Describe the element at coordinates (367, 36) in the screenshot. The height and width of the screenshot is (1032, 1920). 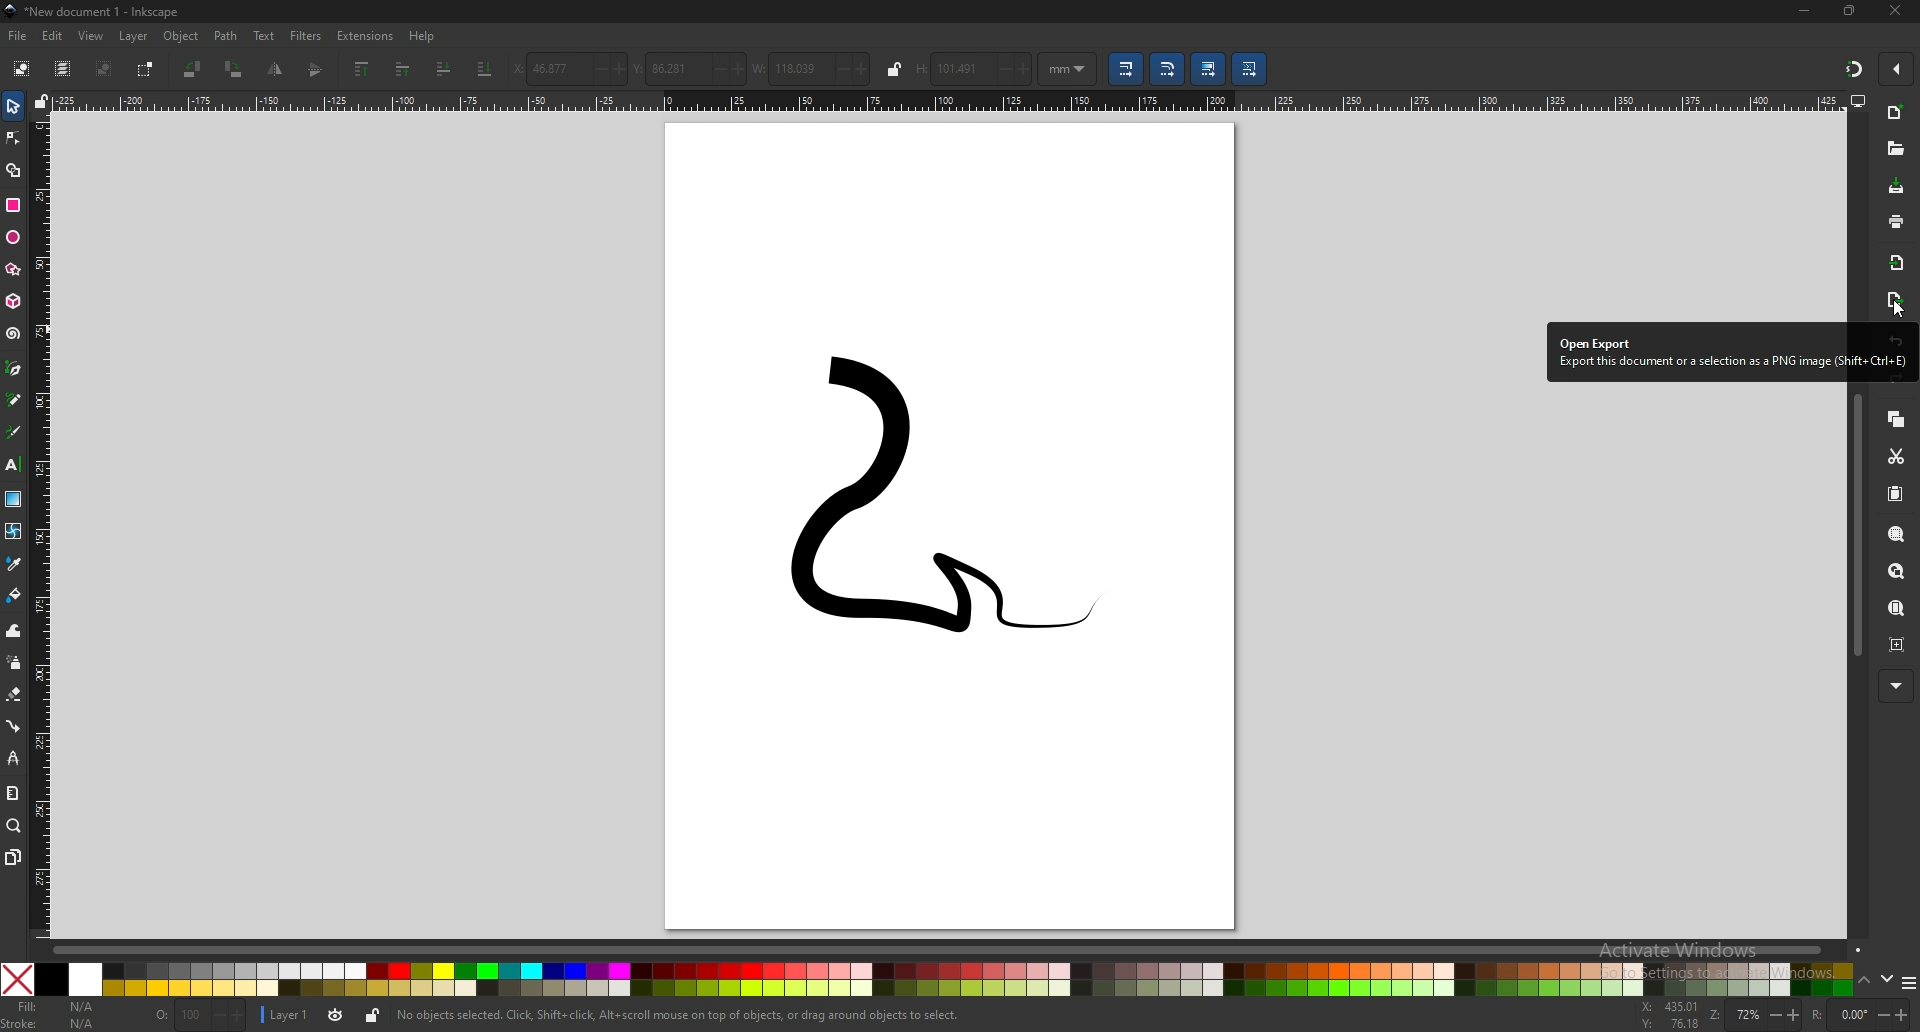
I see `extensions` at that location.